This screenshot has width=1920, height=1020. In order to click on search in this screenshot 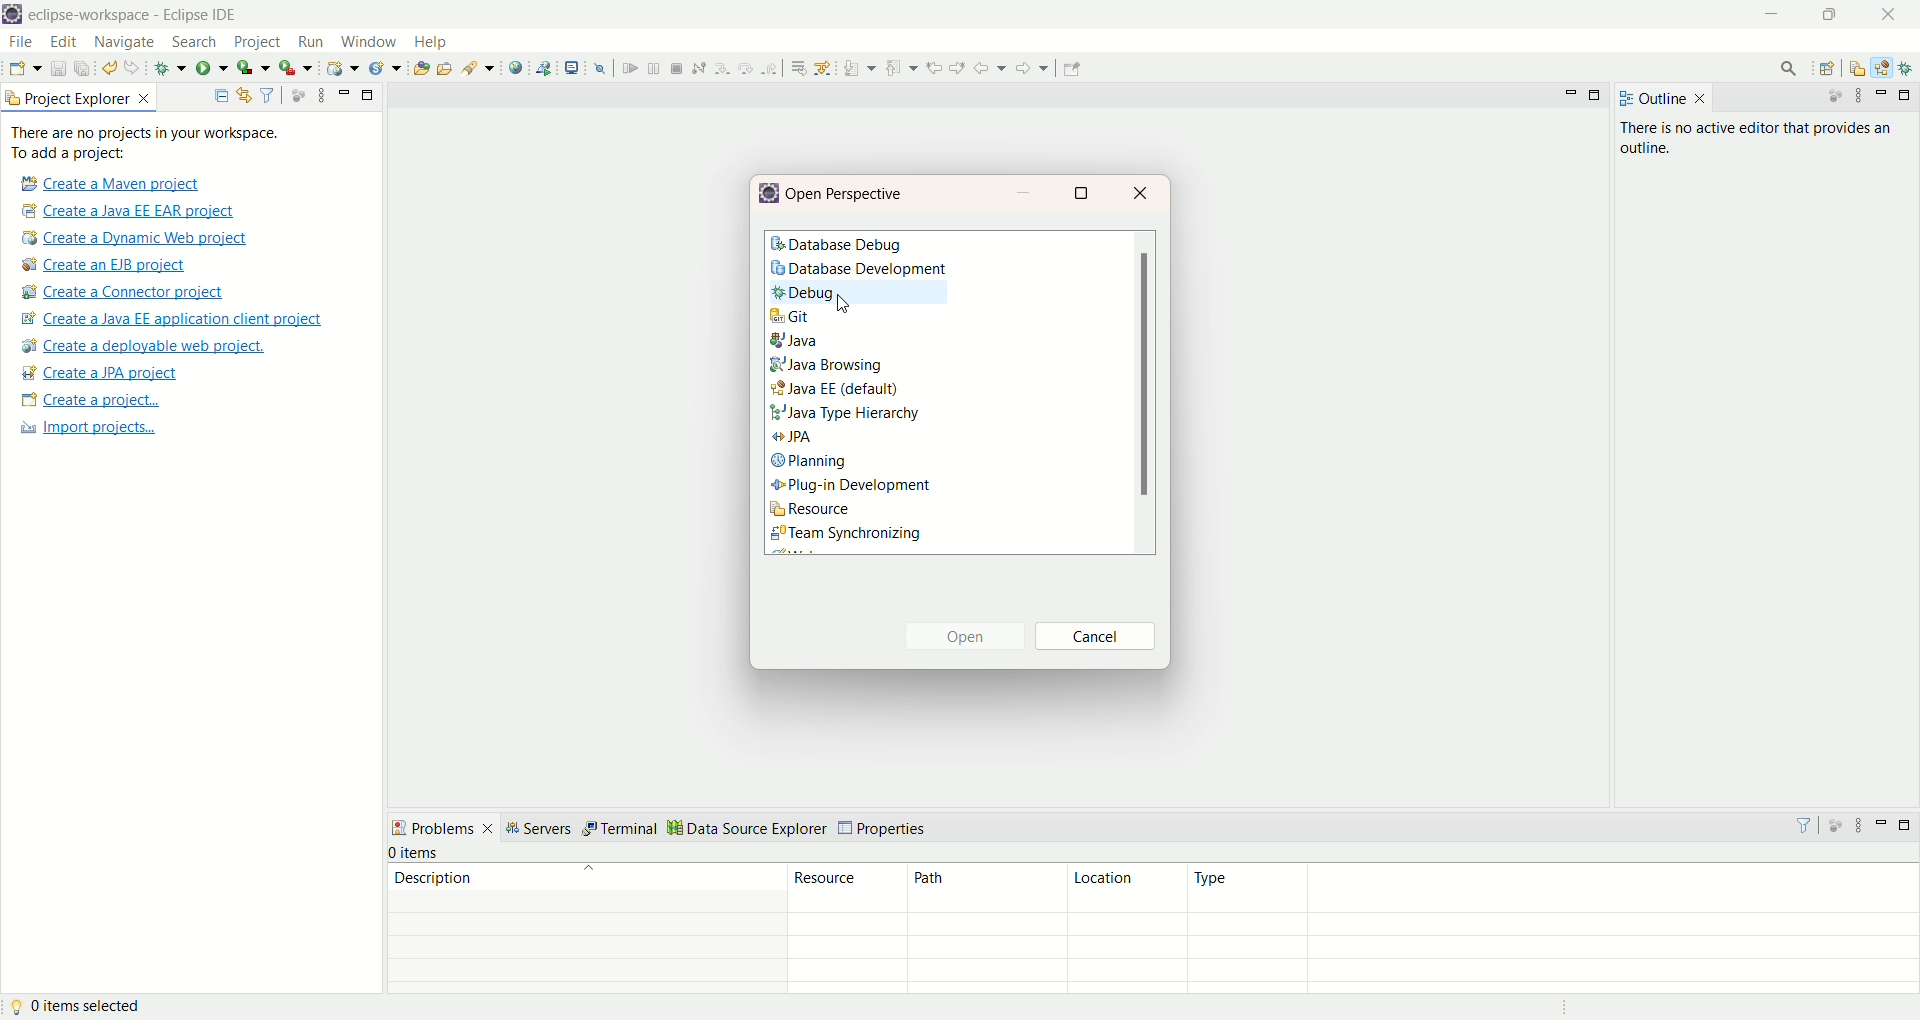, I will do `click(1785, 67)`.